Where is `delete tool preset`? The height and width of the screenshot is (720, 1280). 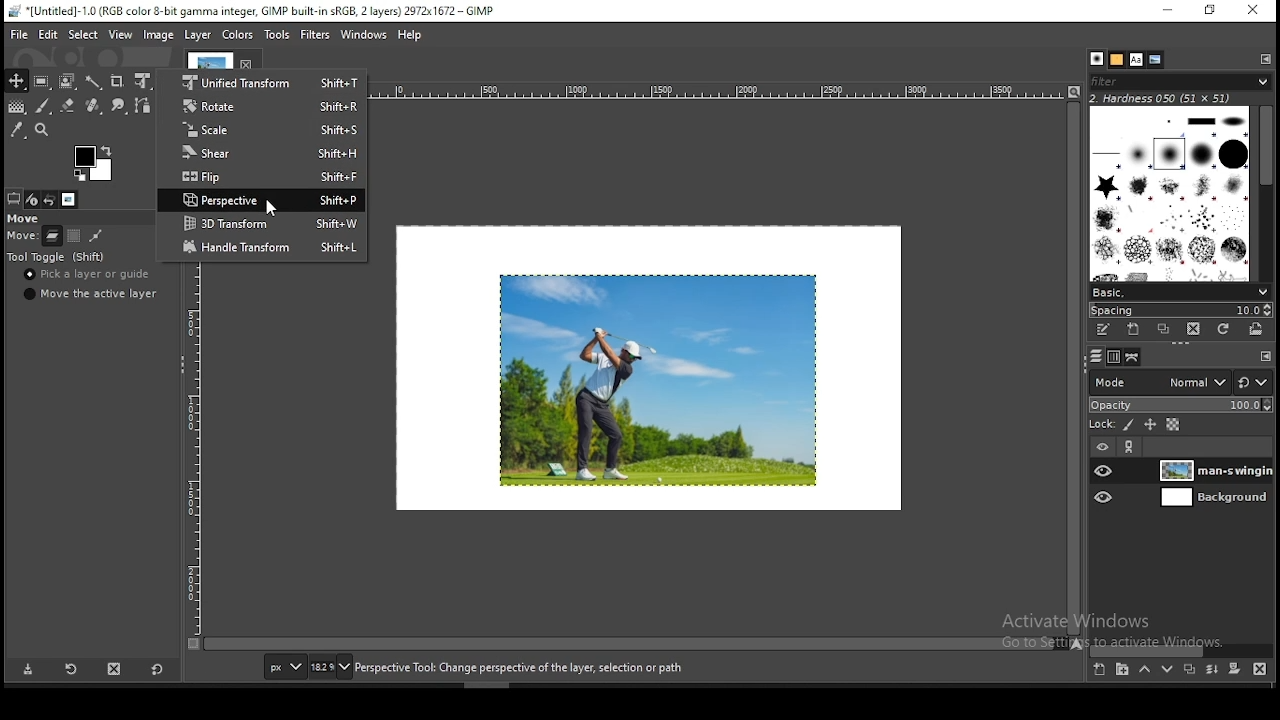
delete tool preset is located at coordinates (116, 668).